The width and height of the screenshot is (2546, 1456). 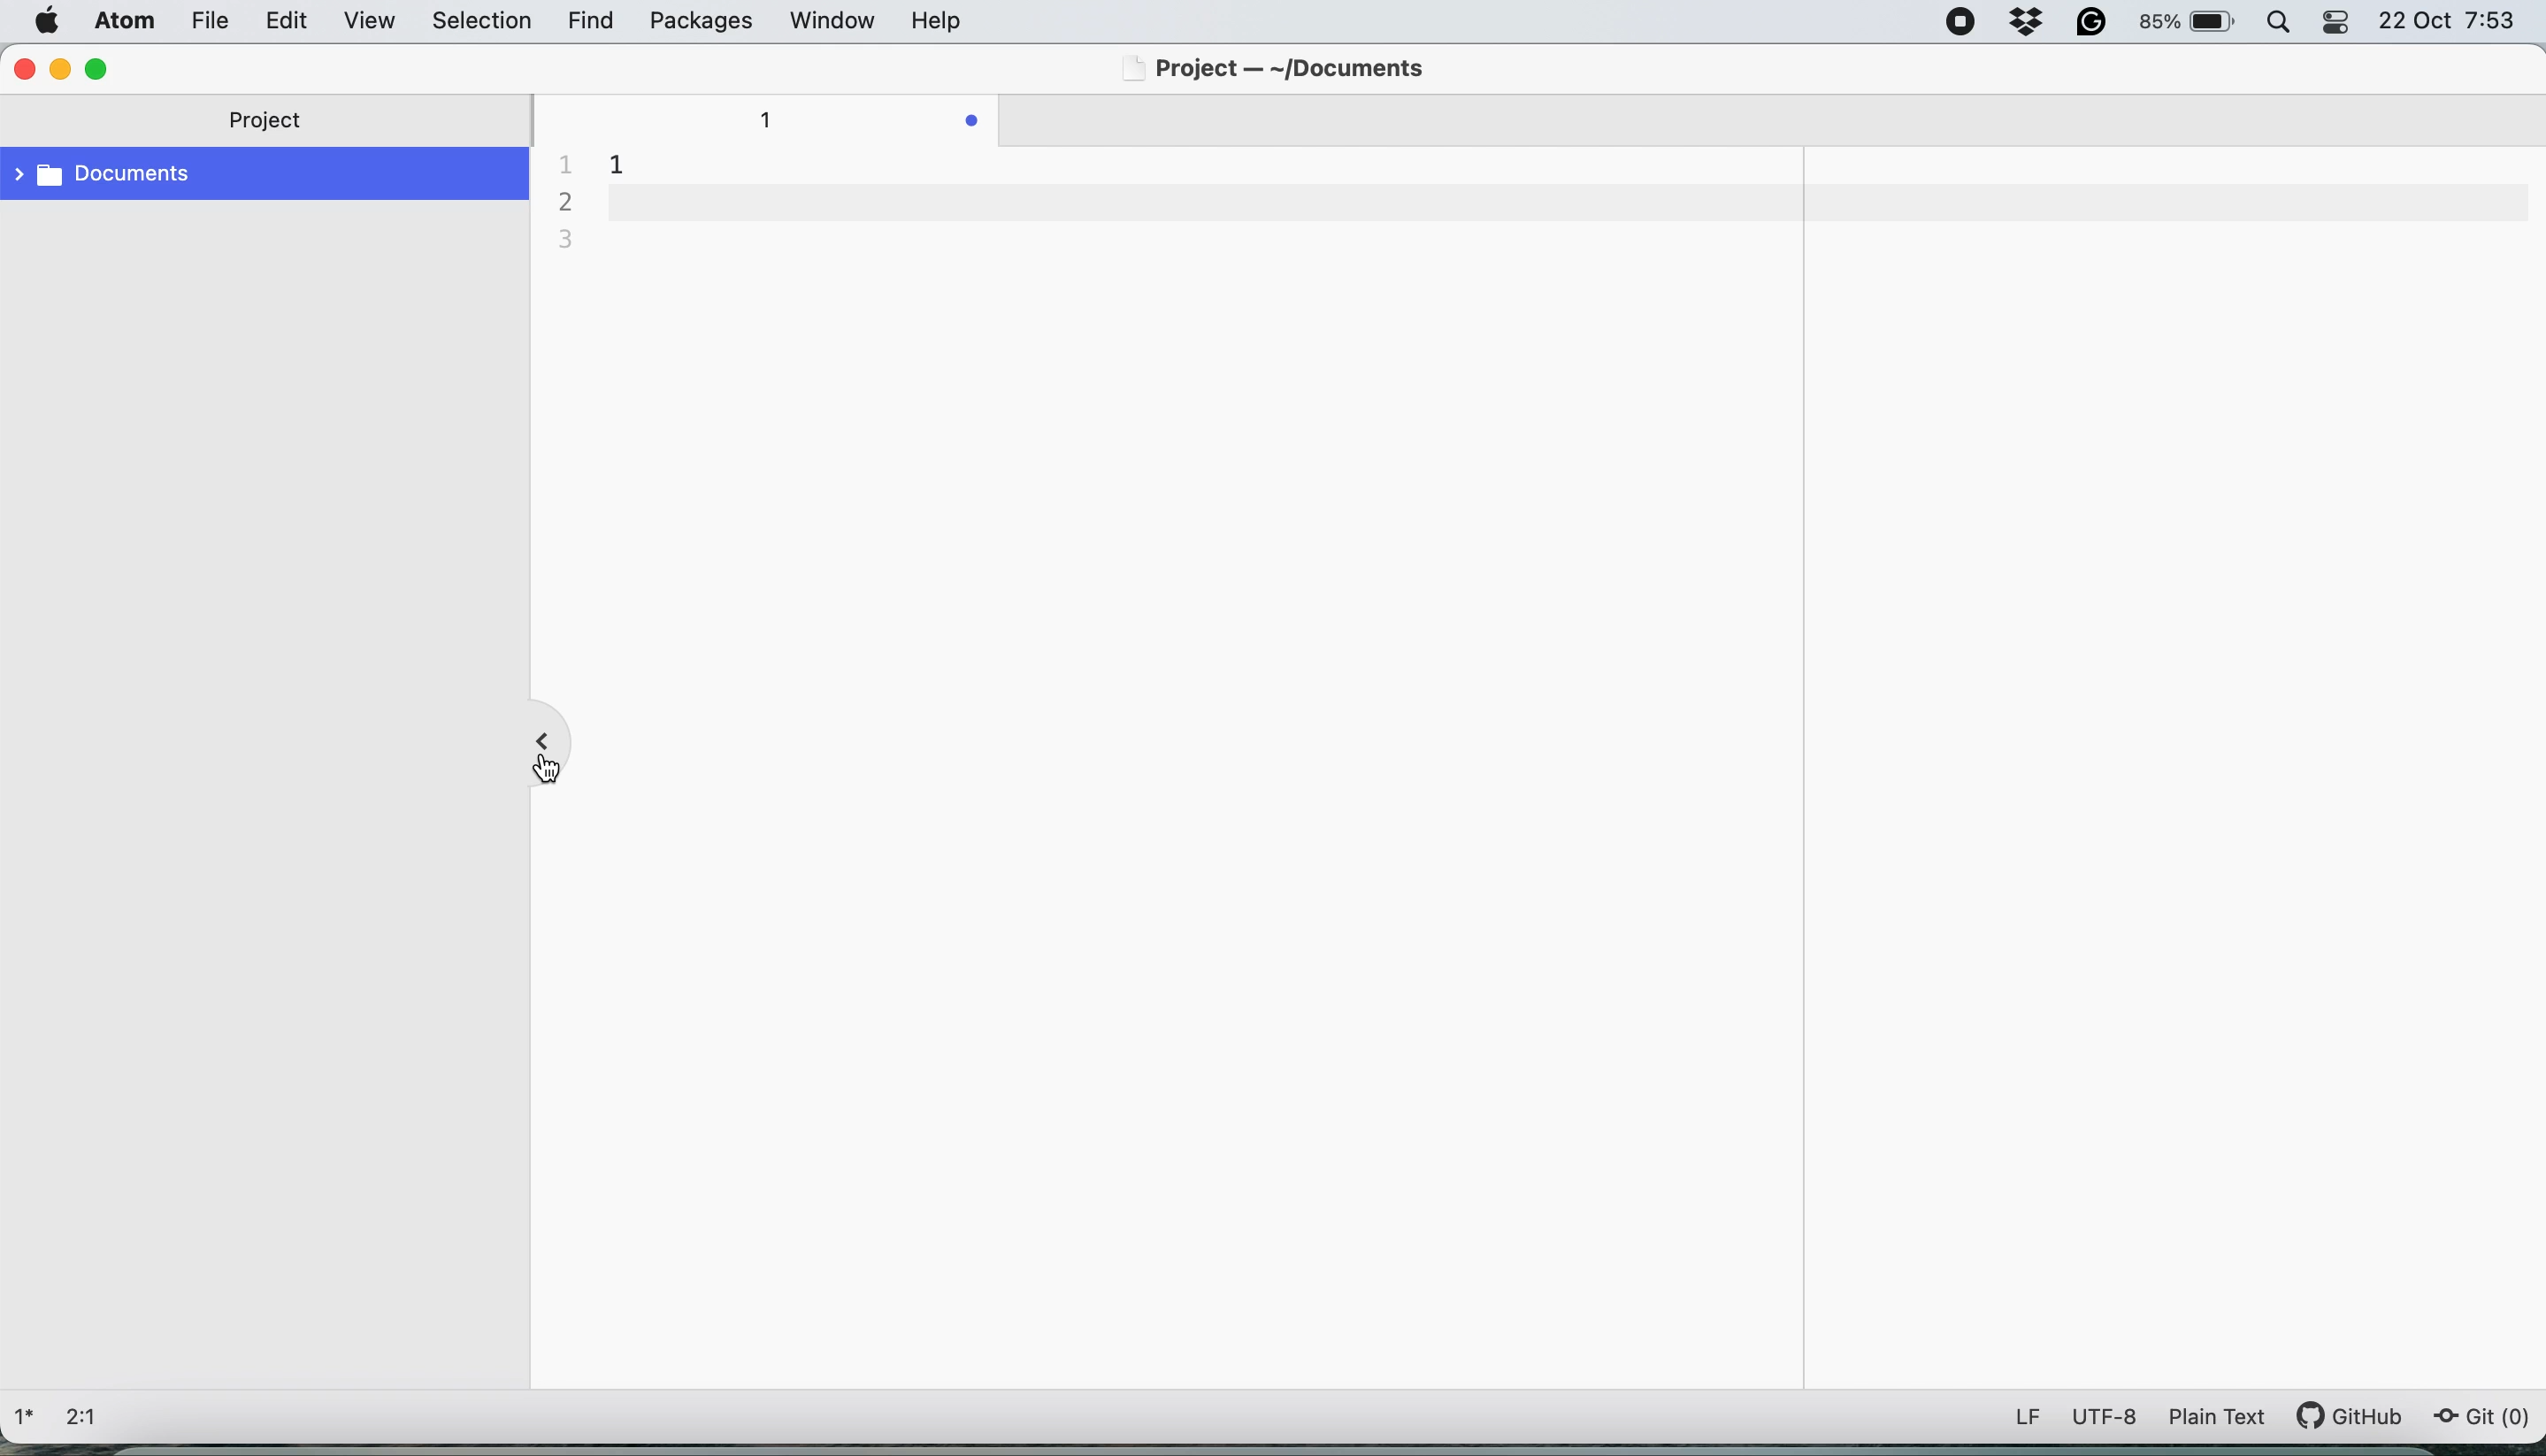 I want to click on 1, so click(x=770, y=120).